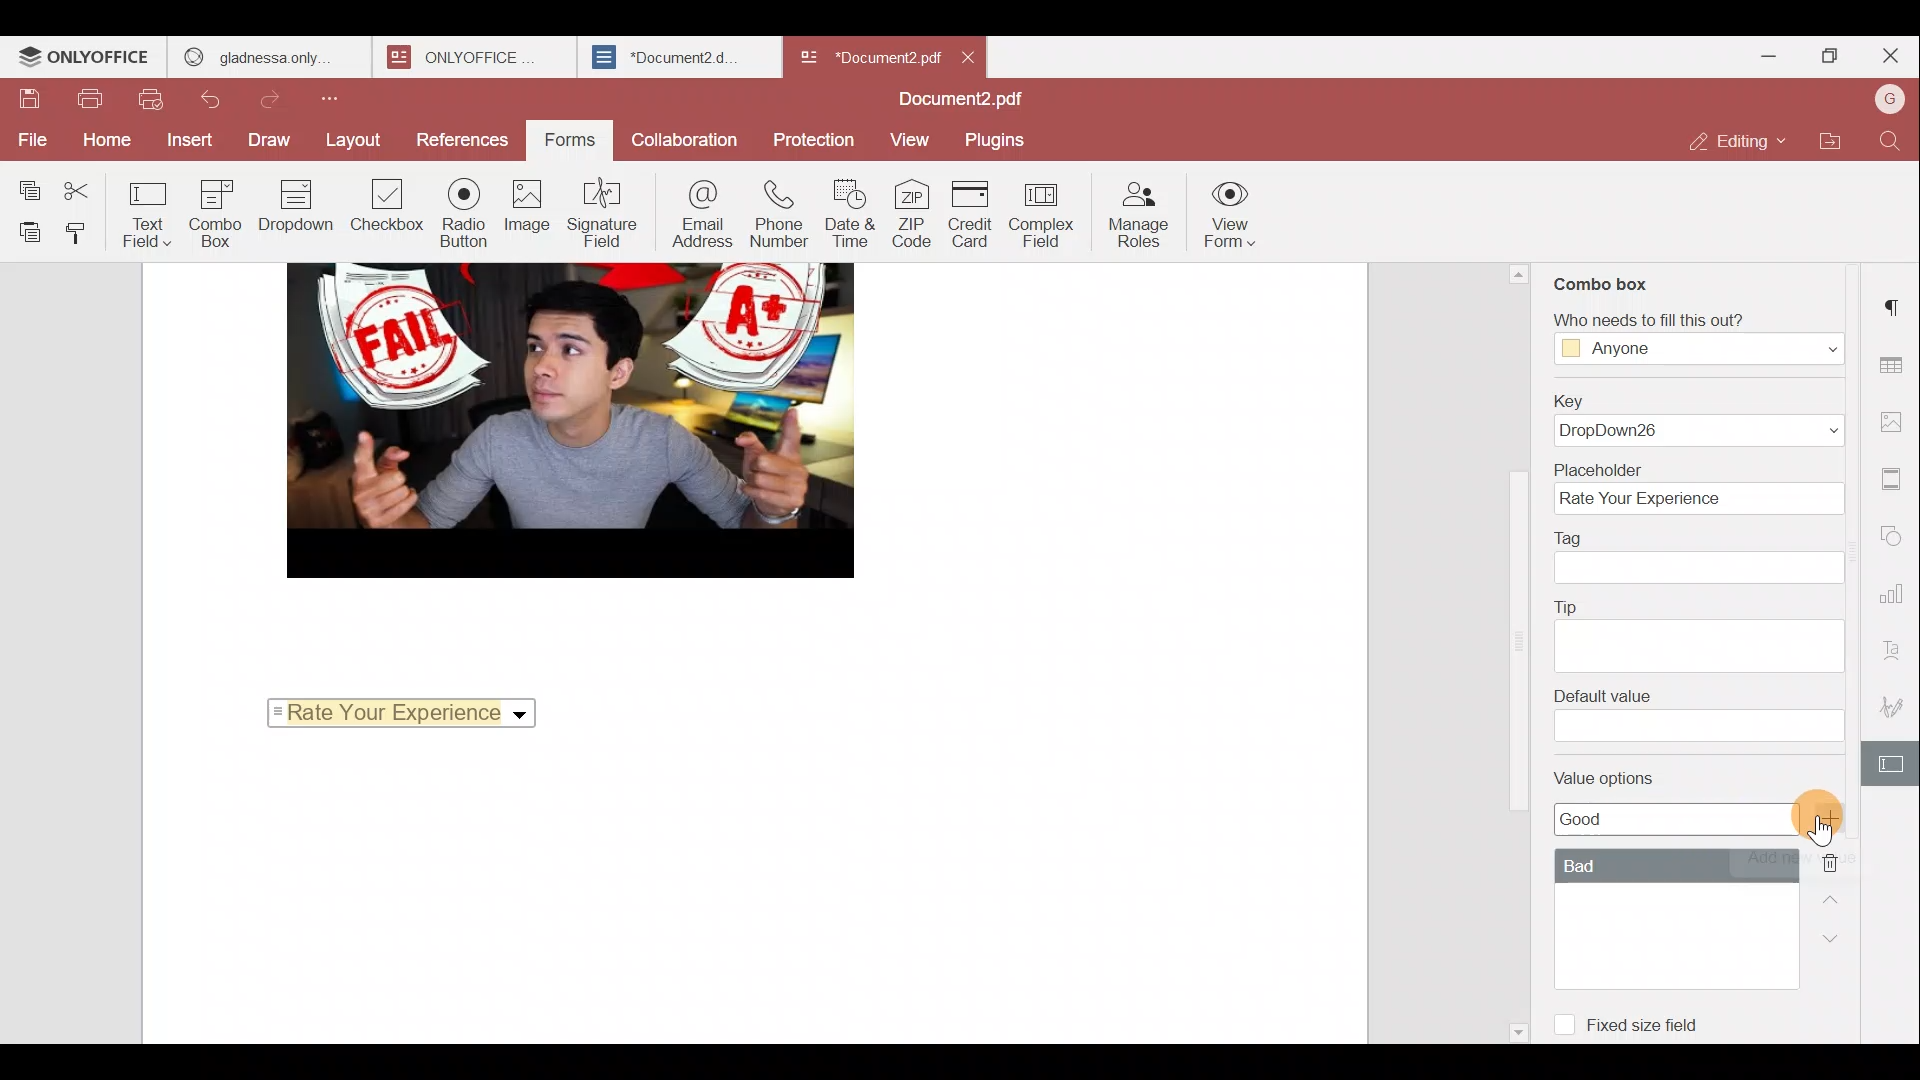 The width and height of the screenshot is (1920, 1080). What do you see at coordinates (28, 139) in the screenshot?
I see `File` at bounding box center [28, 139].